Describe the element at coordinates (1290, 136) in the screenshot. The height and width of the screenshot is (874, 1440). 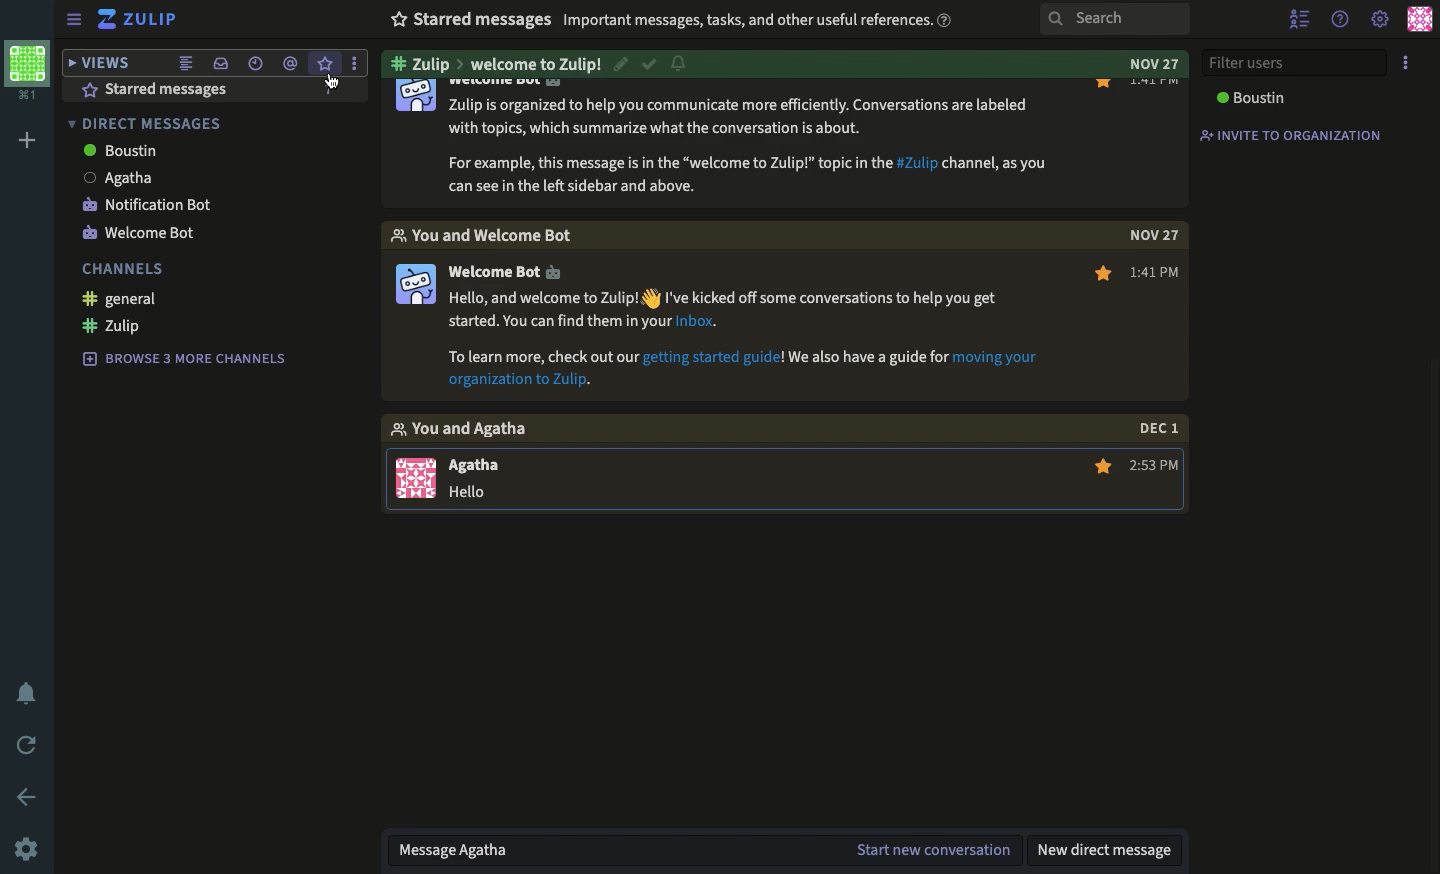
I see `invite to organization` at that location.